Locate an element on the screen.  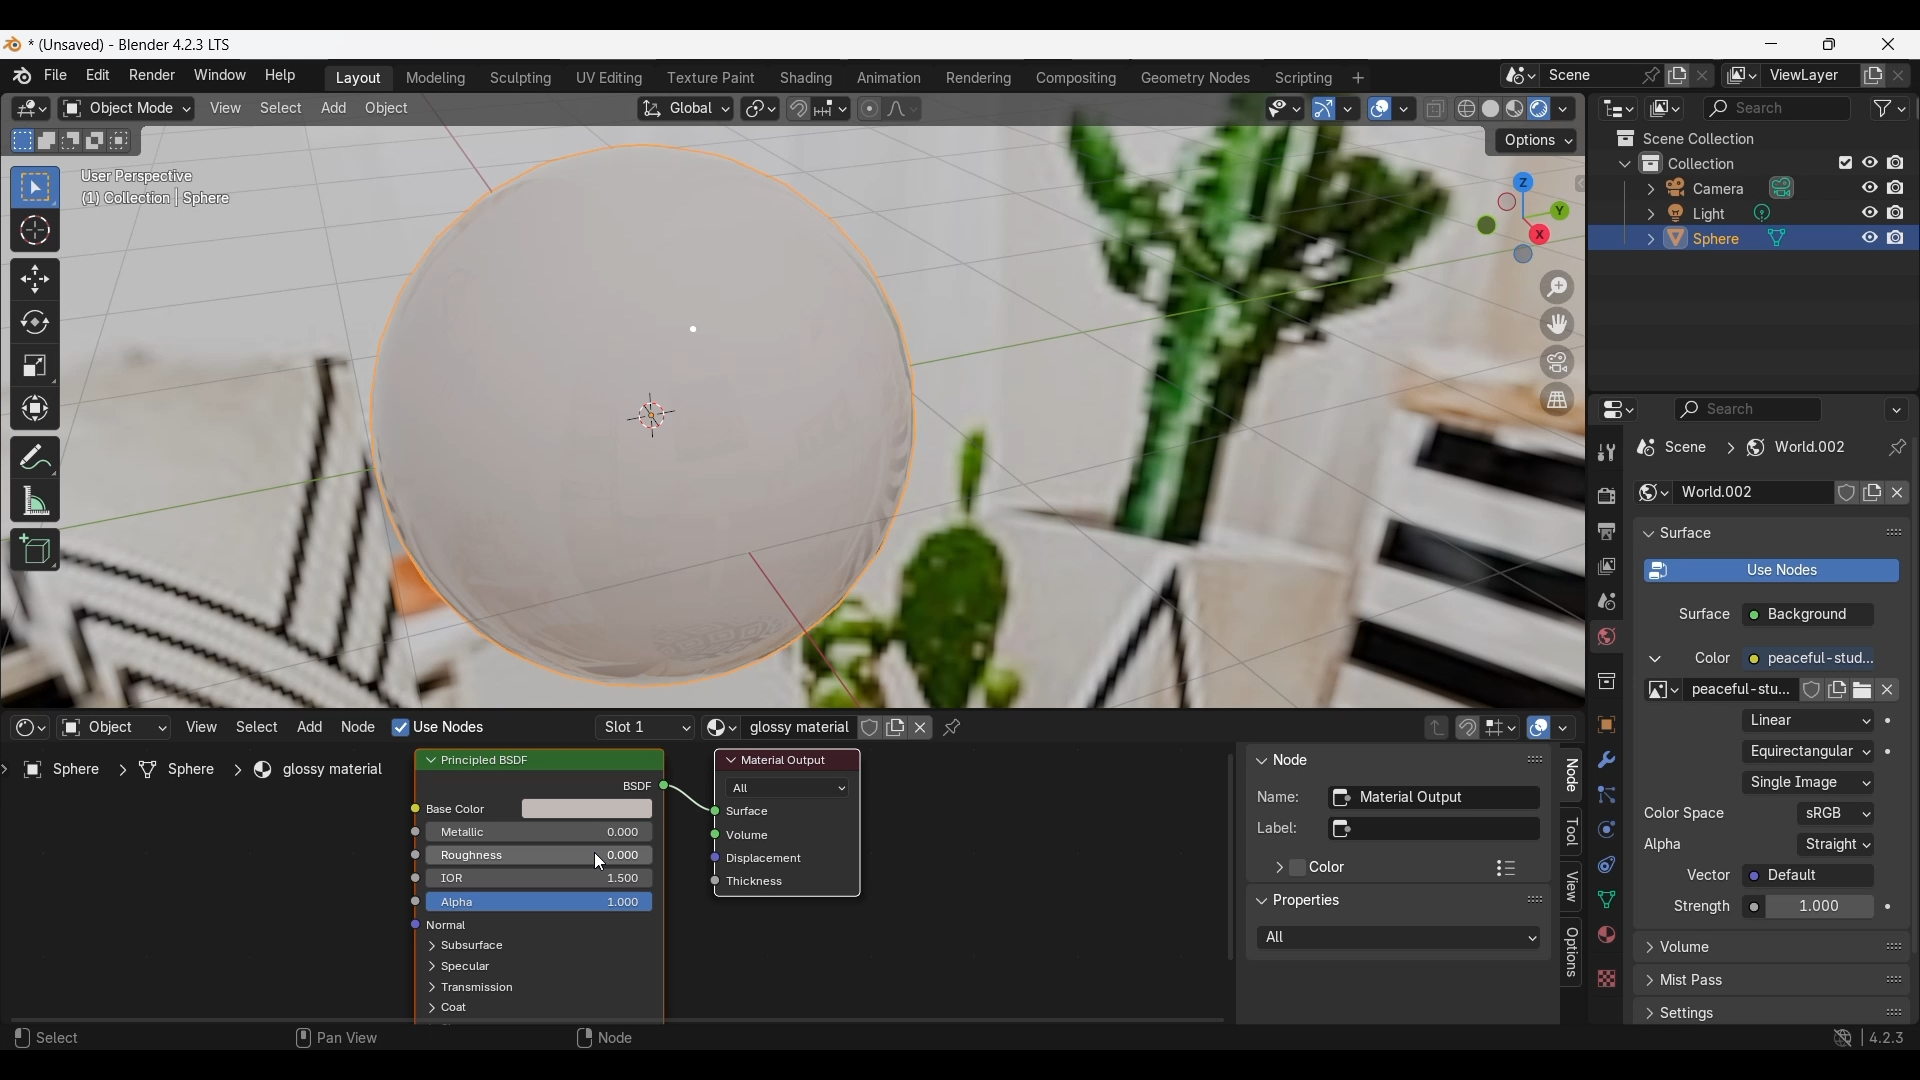
icon is located at coordinates (701, 811).